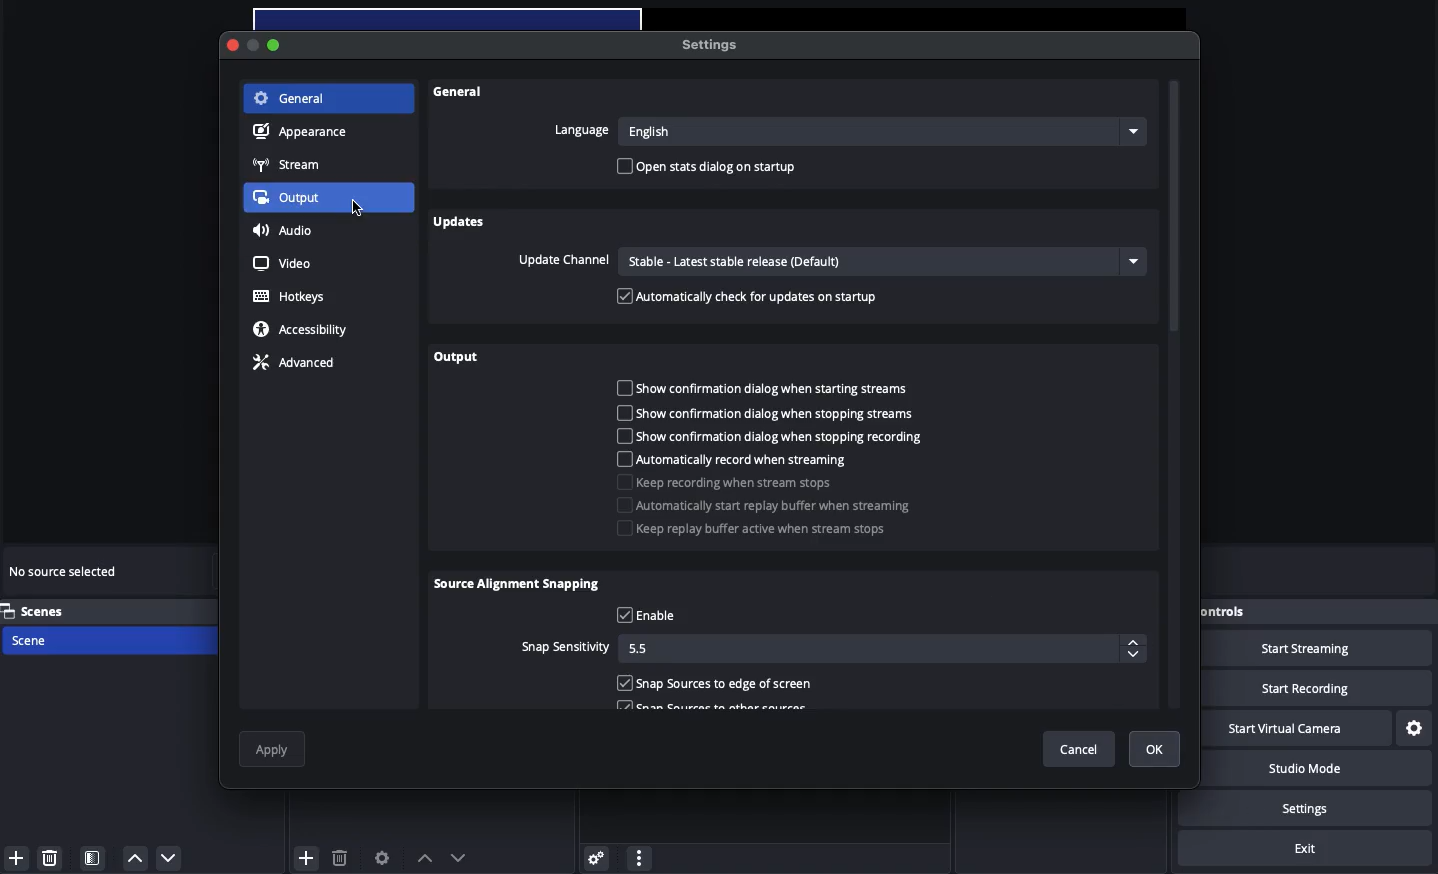  What do you see at coordinates (170, 857) in the screenshot?
I see `Down` at bounding box center [170, 857].